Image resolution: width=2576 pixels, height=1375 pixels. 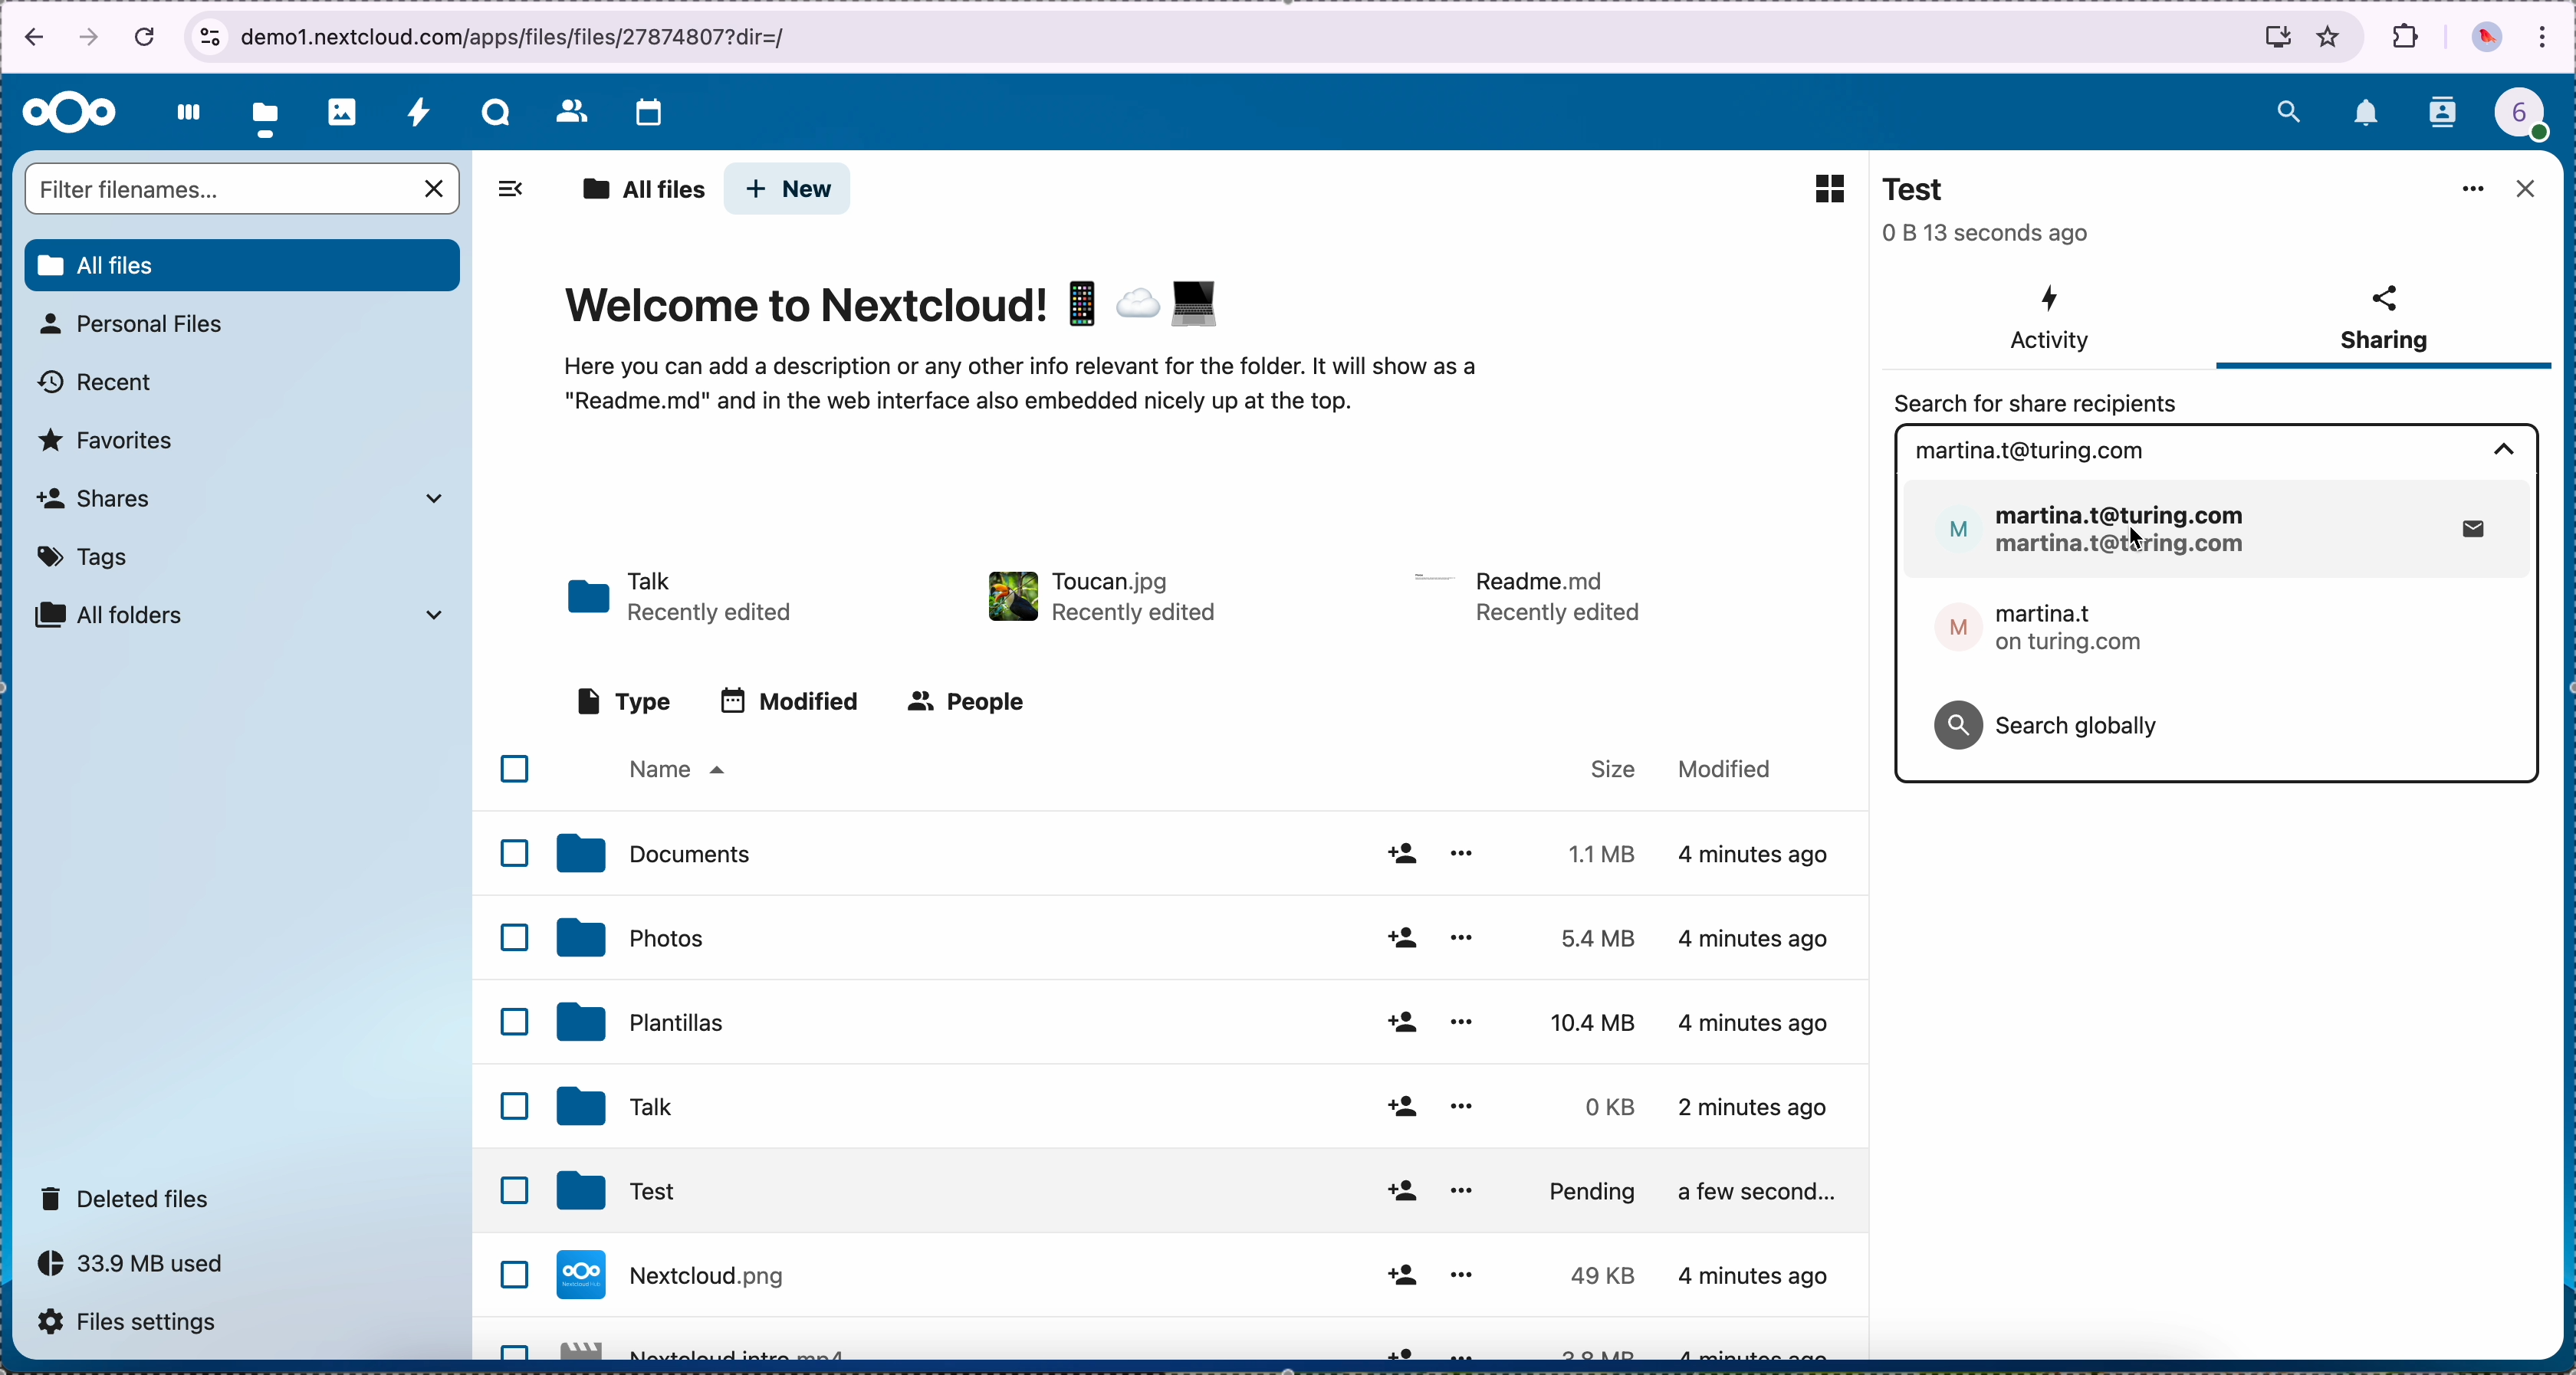 I want to click on templates, so click(x=1198, y=1017).